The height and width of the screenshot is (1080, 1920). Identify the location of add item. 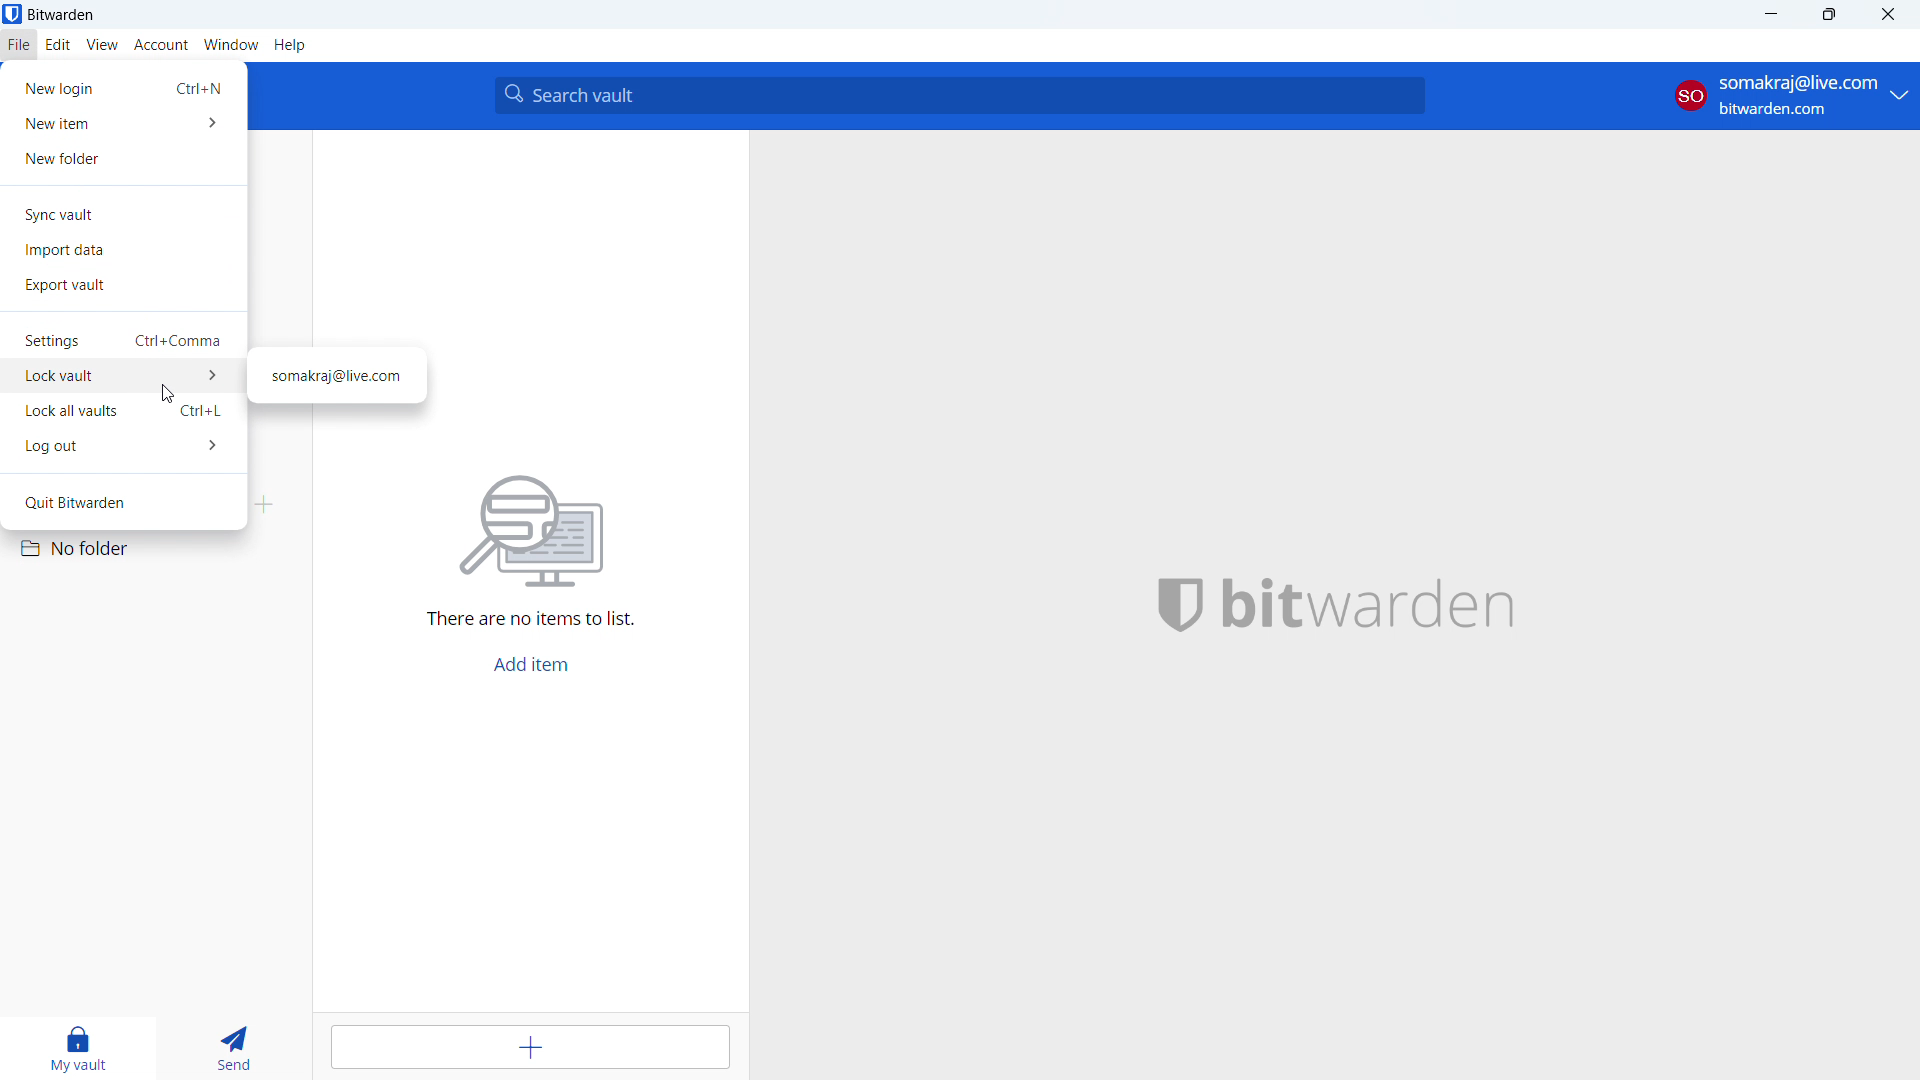
(528, 664).